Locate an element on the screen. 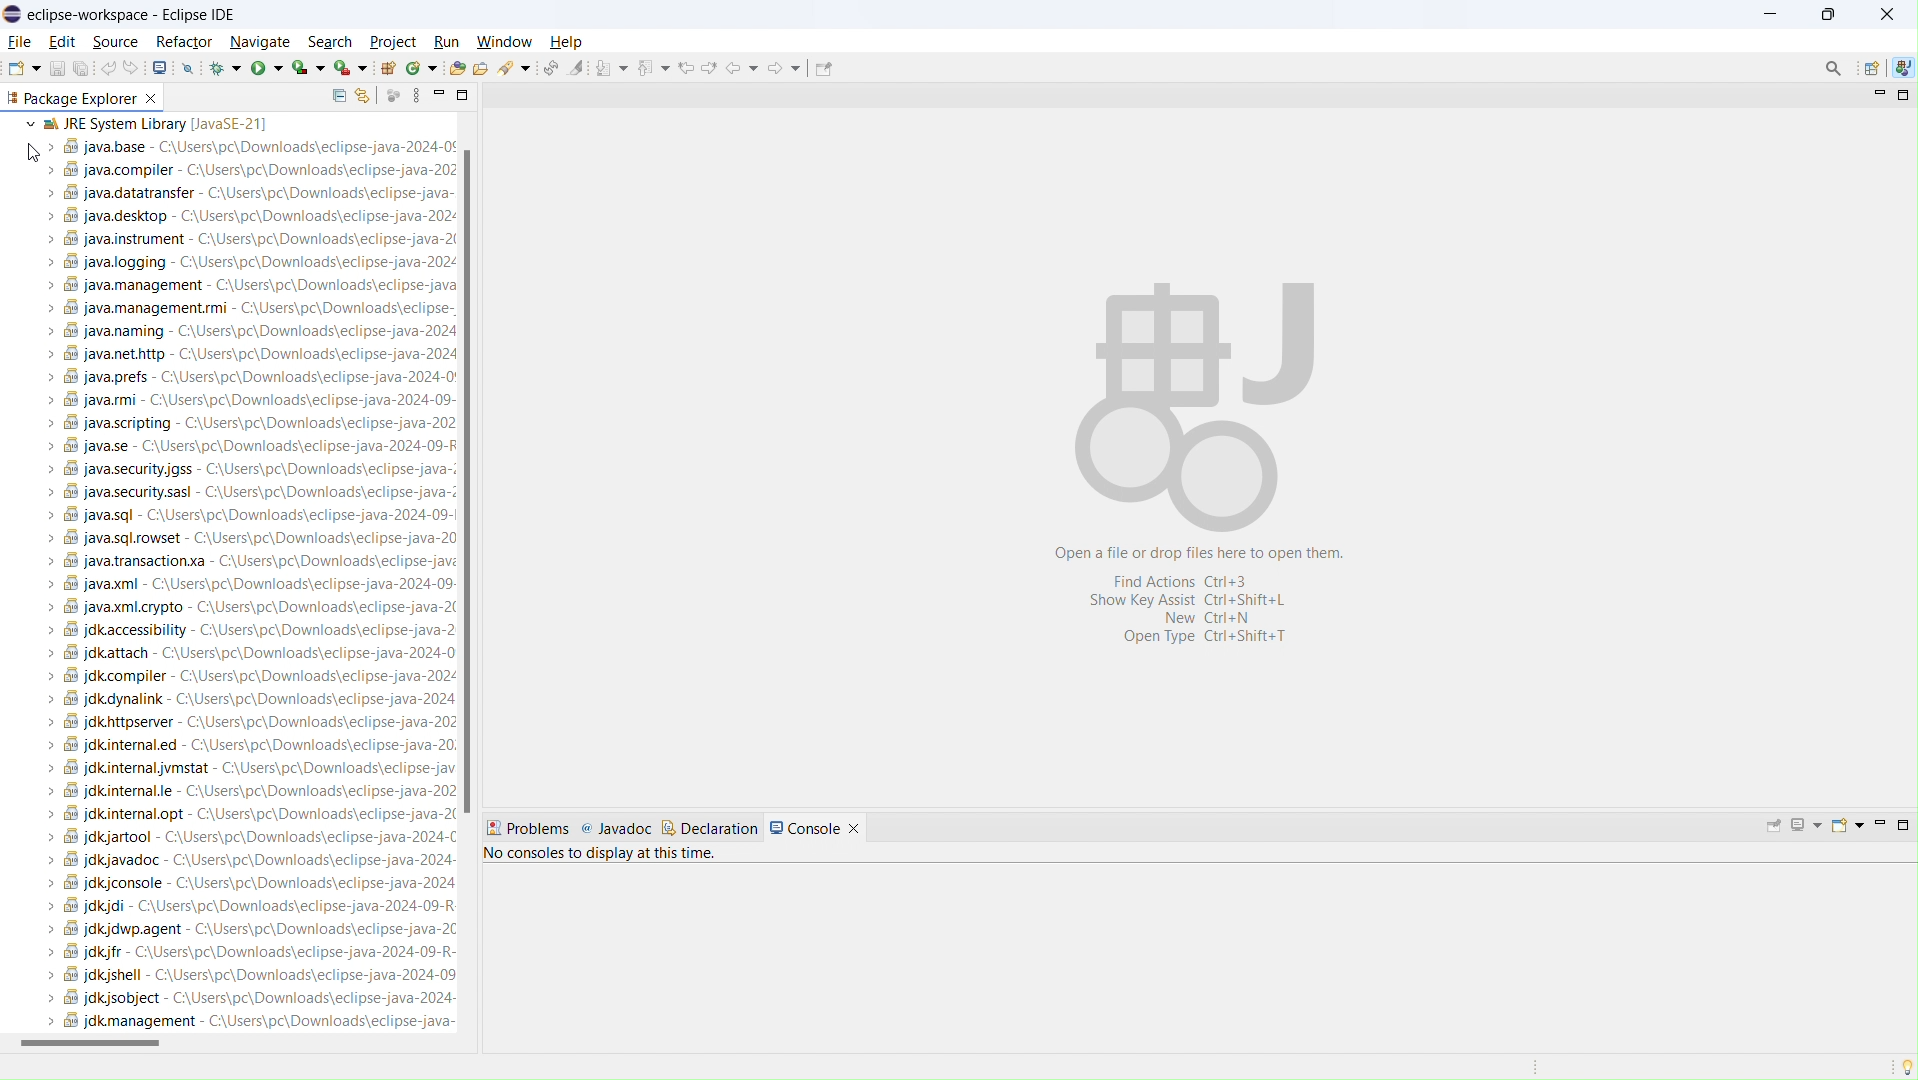 This screenshot has height=1080, width=1918. navigate is located at coordinates (262, 40).